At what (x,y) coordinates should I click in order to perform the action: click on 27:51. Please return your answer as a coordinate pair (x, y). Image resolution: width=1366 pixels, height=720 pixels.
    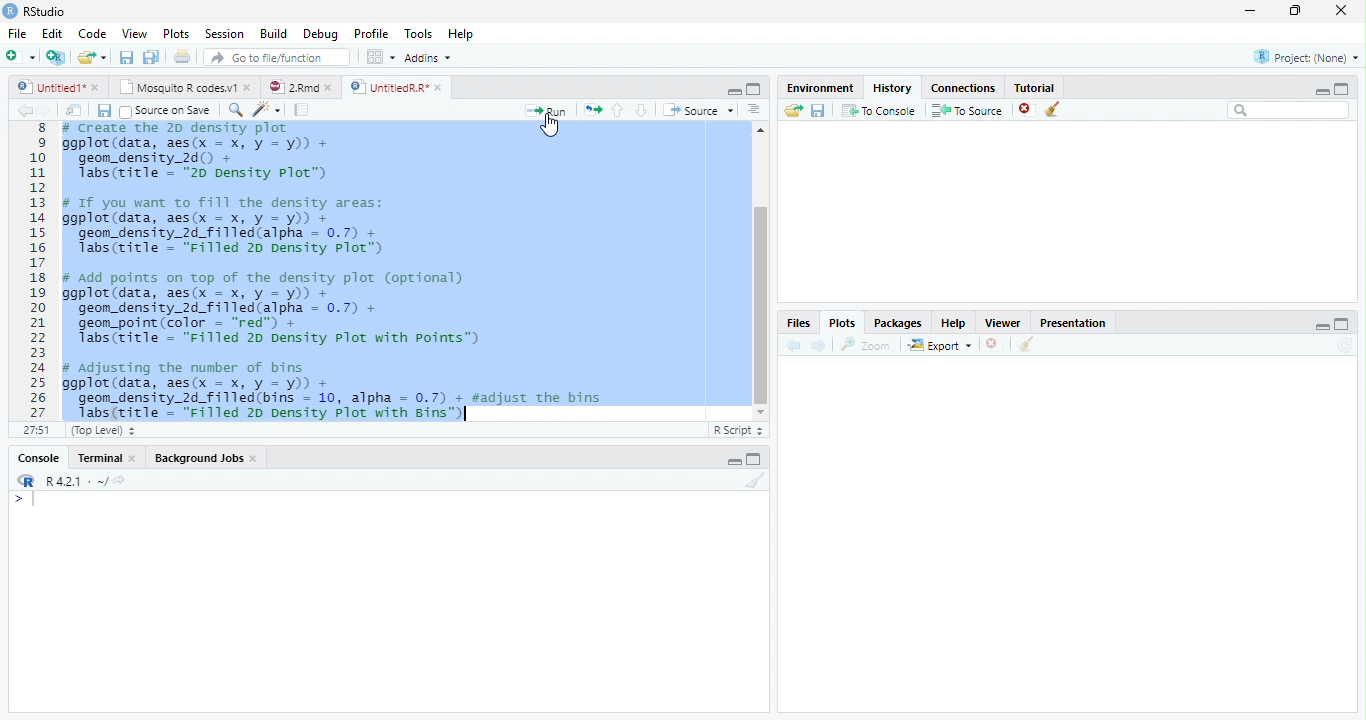
    Looking at the image, I should click on (34, 430).